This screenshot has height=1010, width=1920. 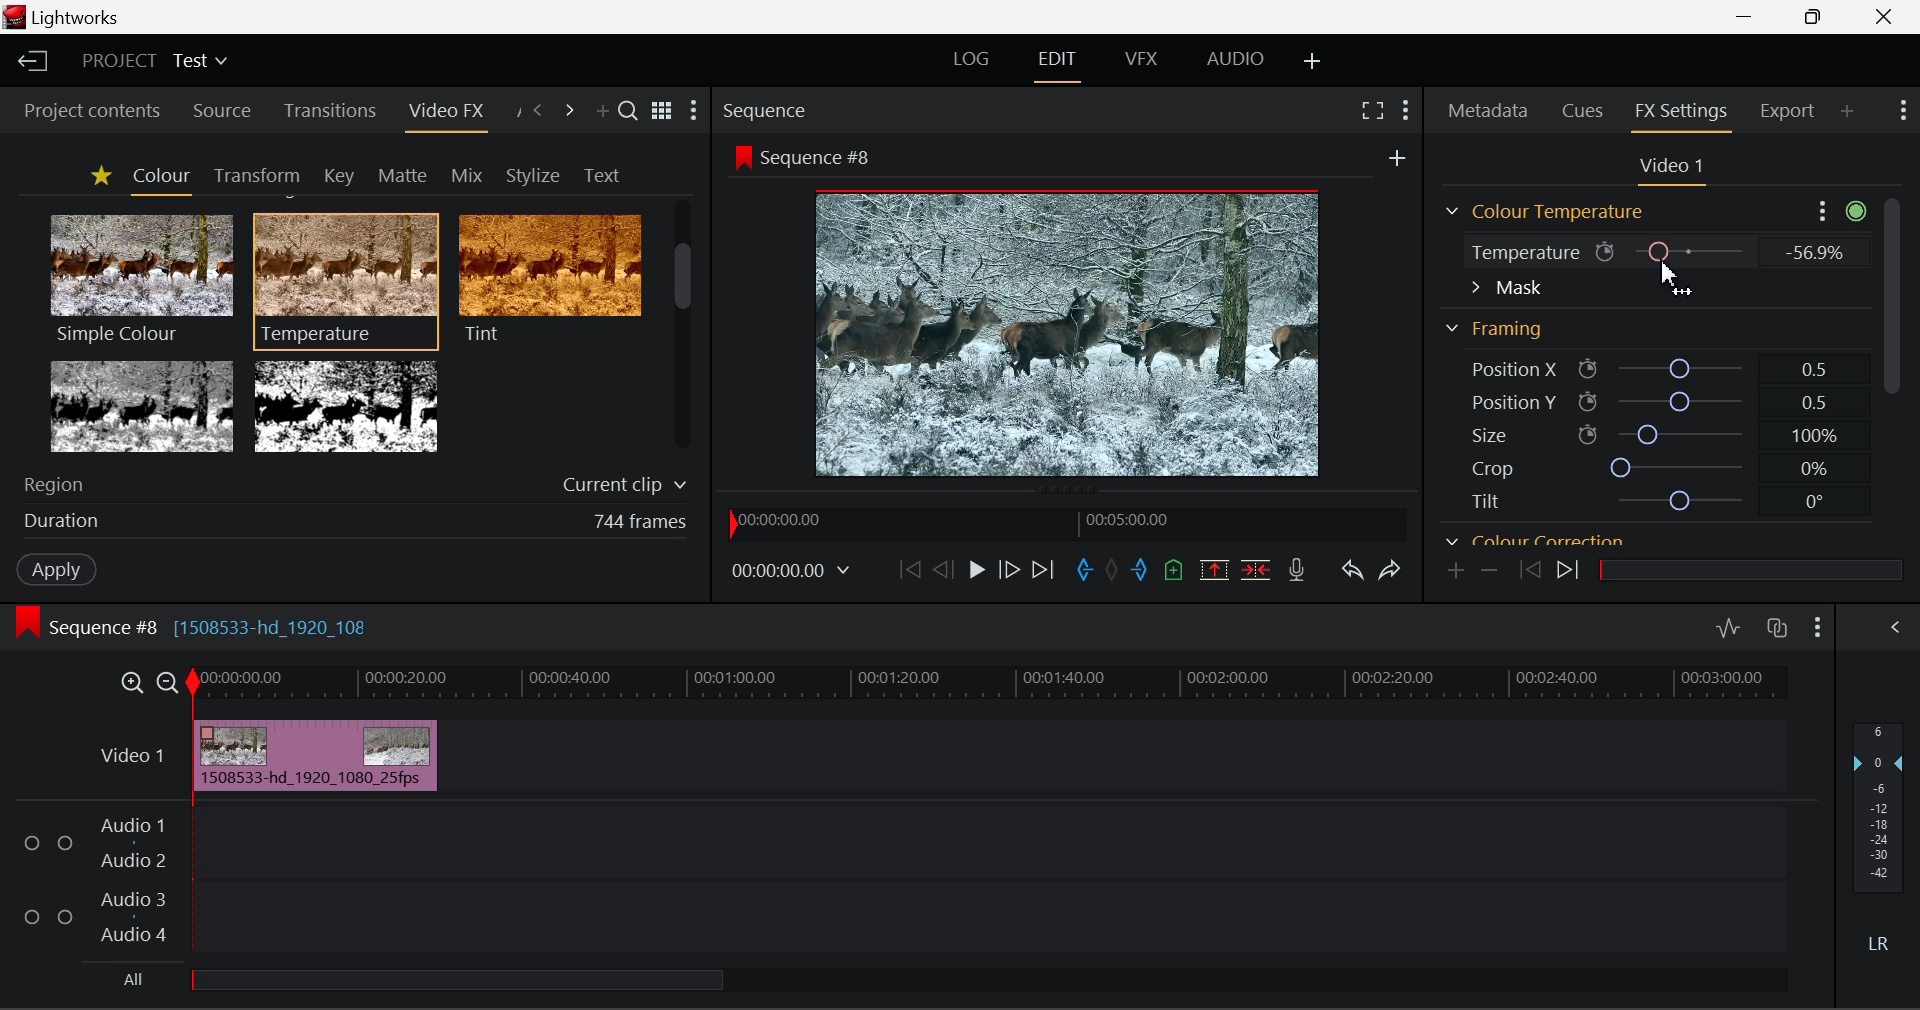 I want to click on Record Voiceover, so click(x=1296, y=568).